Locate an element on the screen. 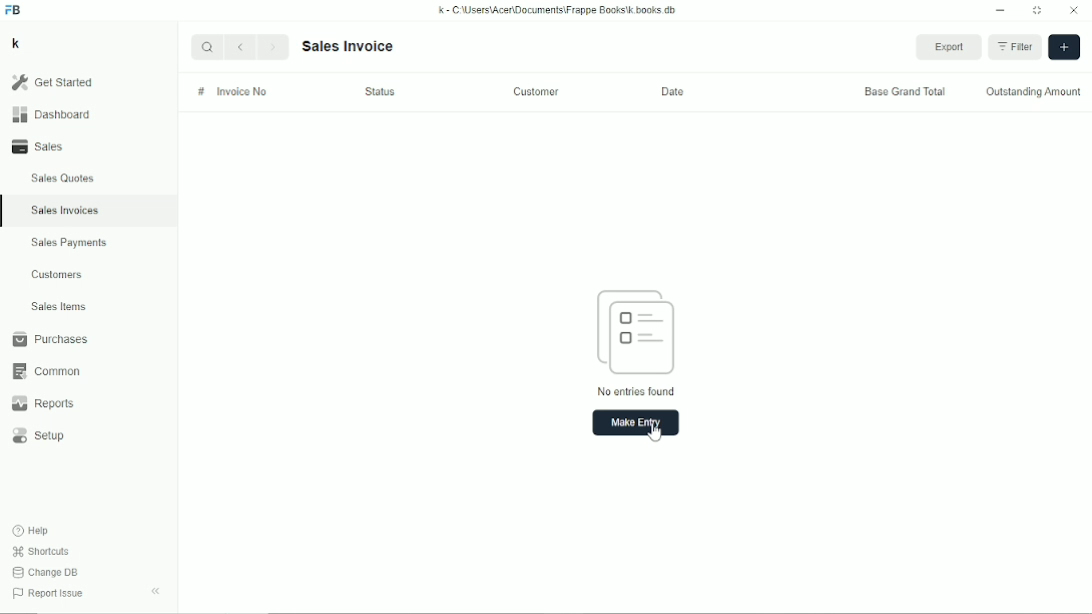 Image resolution: width=1092 pixels, height=614 pixels. Minimize is located at coordinates (1000, 11).